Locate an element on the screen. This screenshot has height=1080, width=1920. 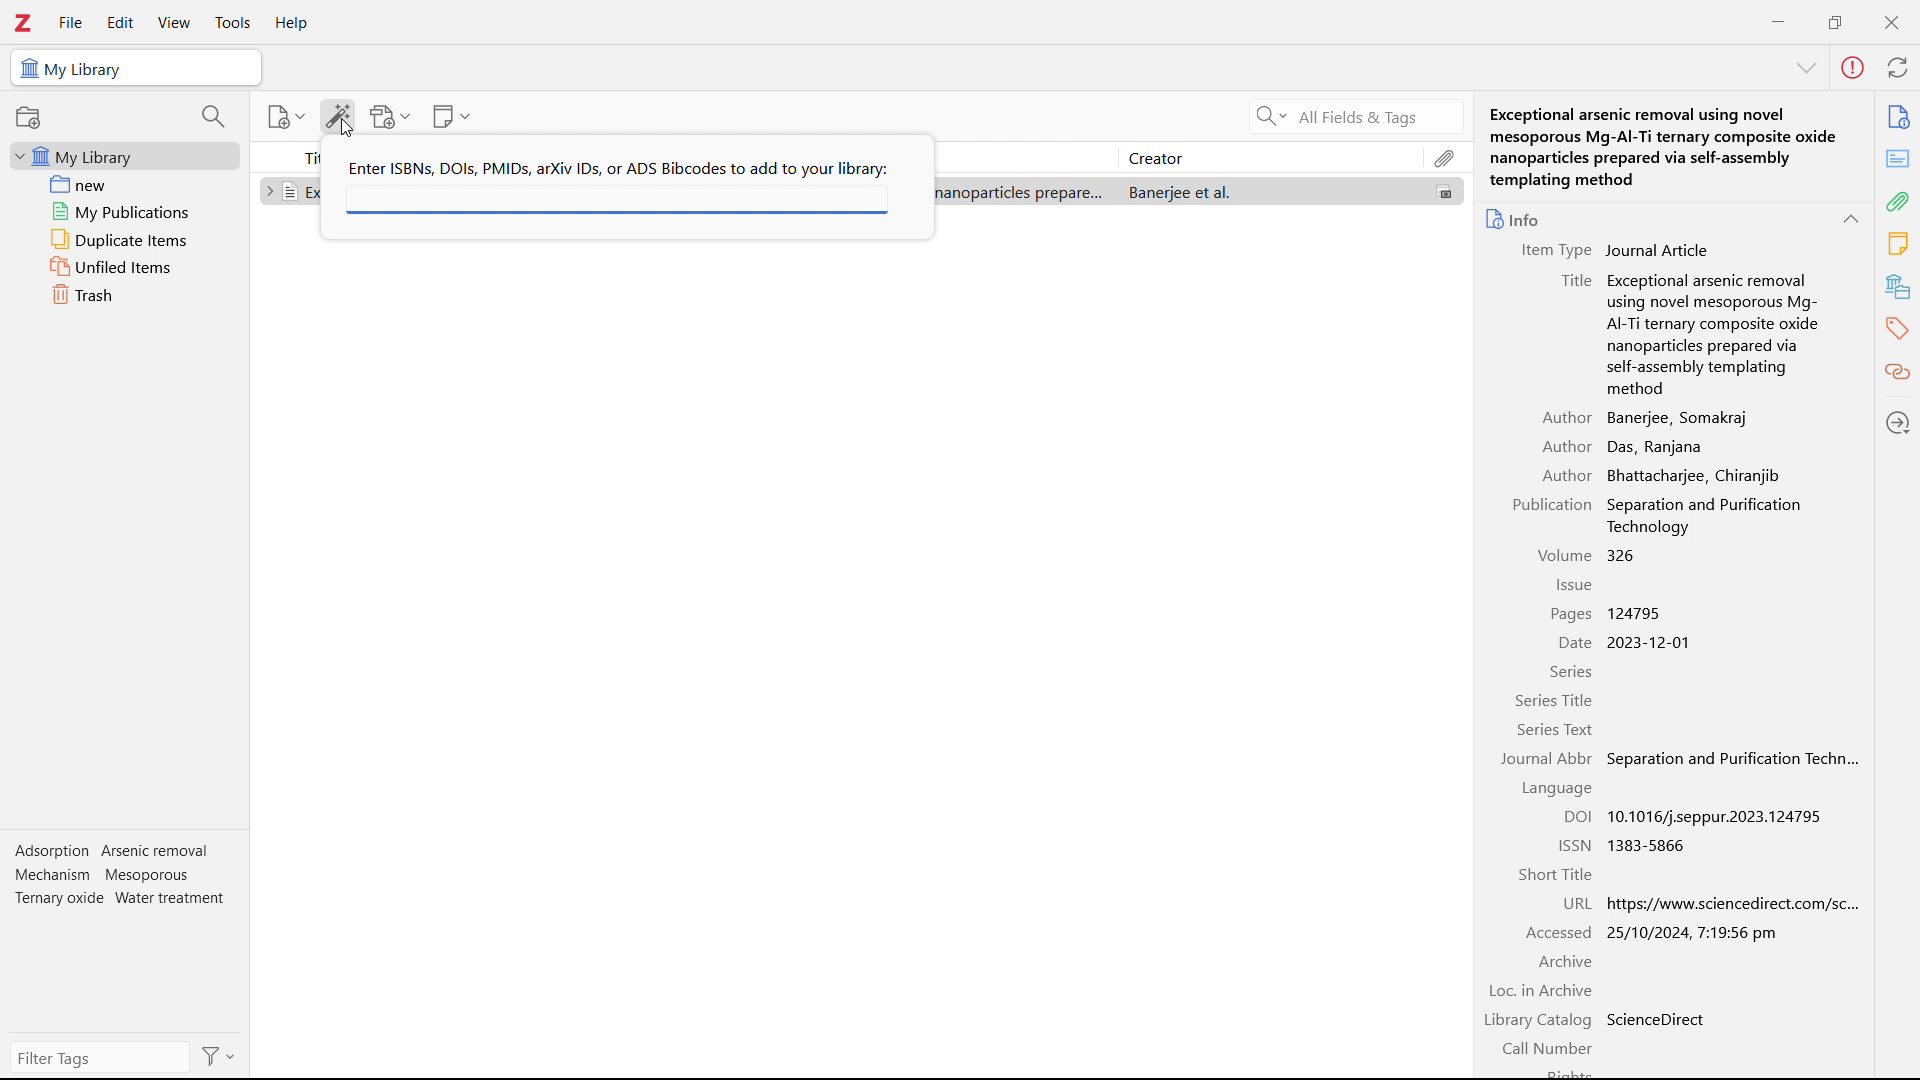
Series is located at coordinates (1571, 673).